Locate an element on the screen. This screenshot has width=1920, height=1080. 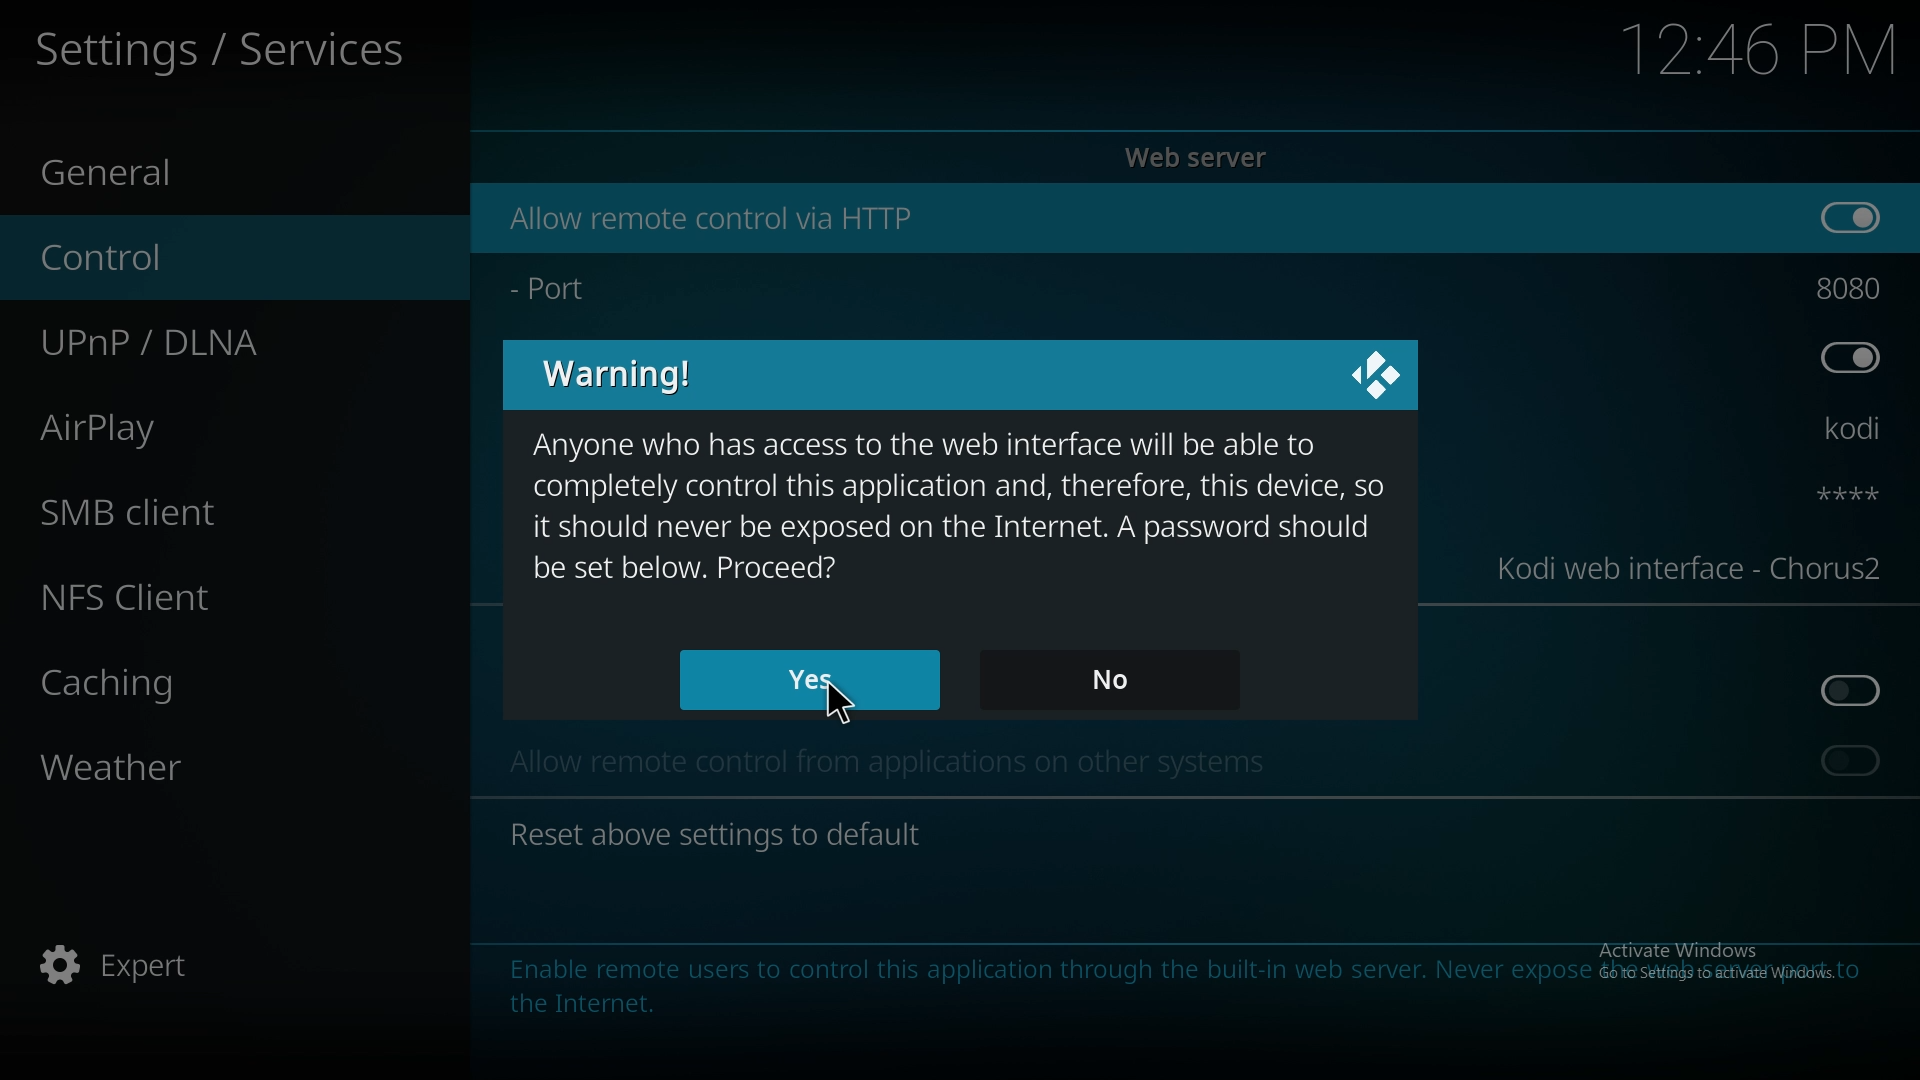
caching is located at coordinates (183, 683).